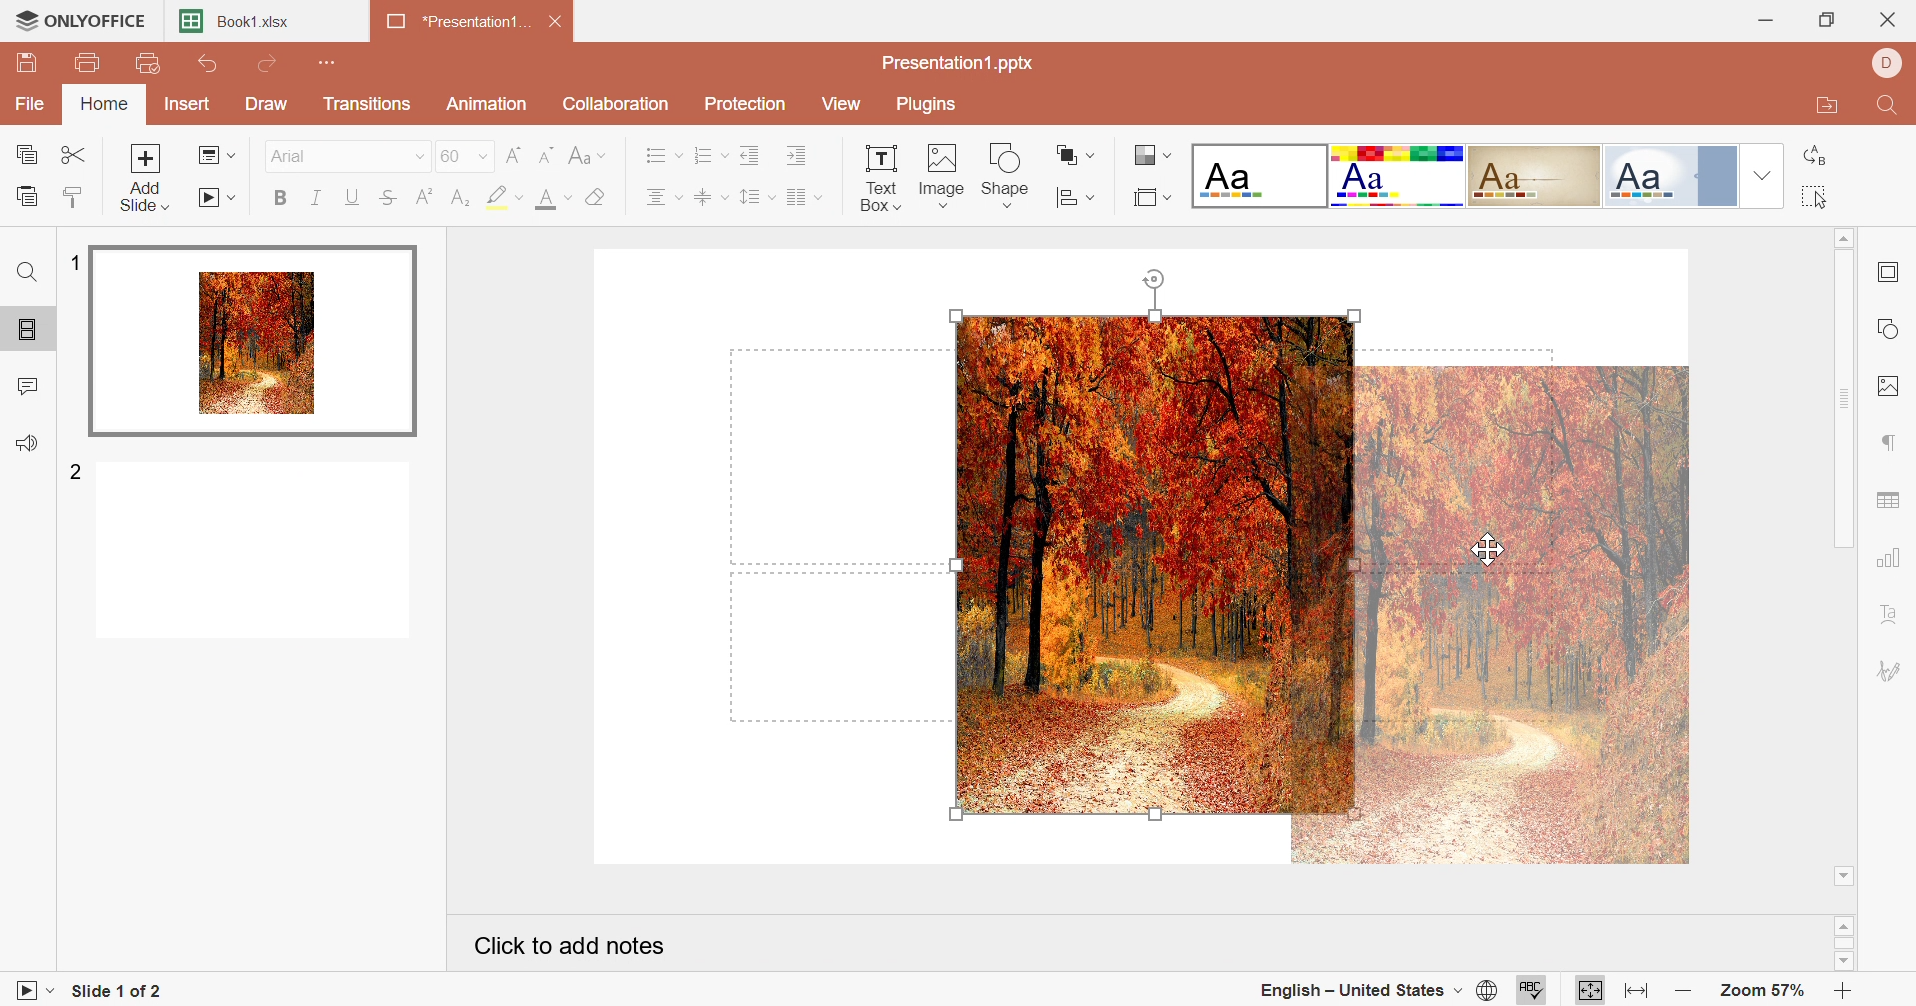 The image size is (1916, 1006). Describe the element at coordinates (1816, 153) in the screenshot. I see `Replace` at that location.